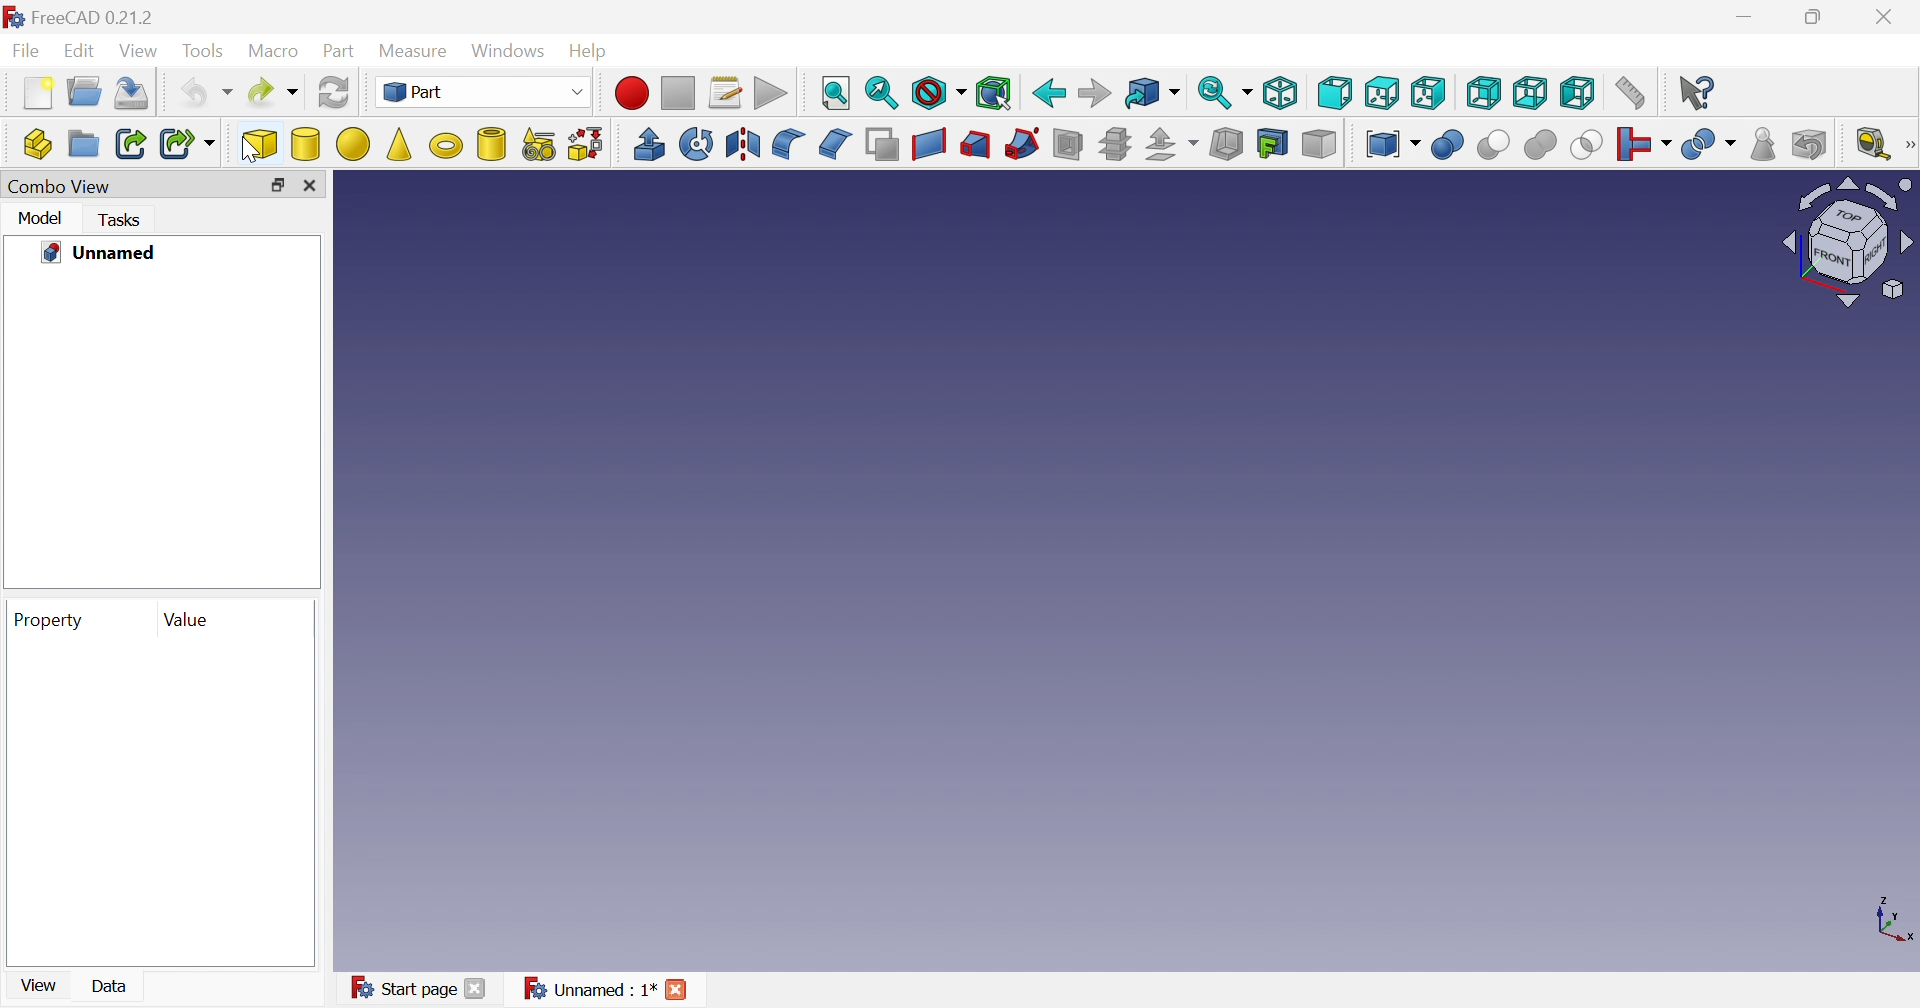 The image size is (1920, 1008). Describe the element at coordinates (1227, 144) in the screenshot. I see `Thickness` at that location.